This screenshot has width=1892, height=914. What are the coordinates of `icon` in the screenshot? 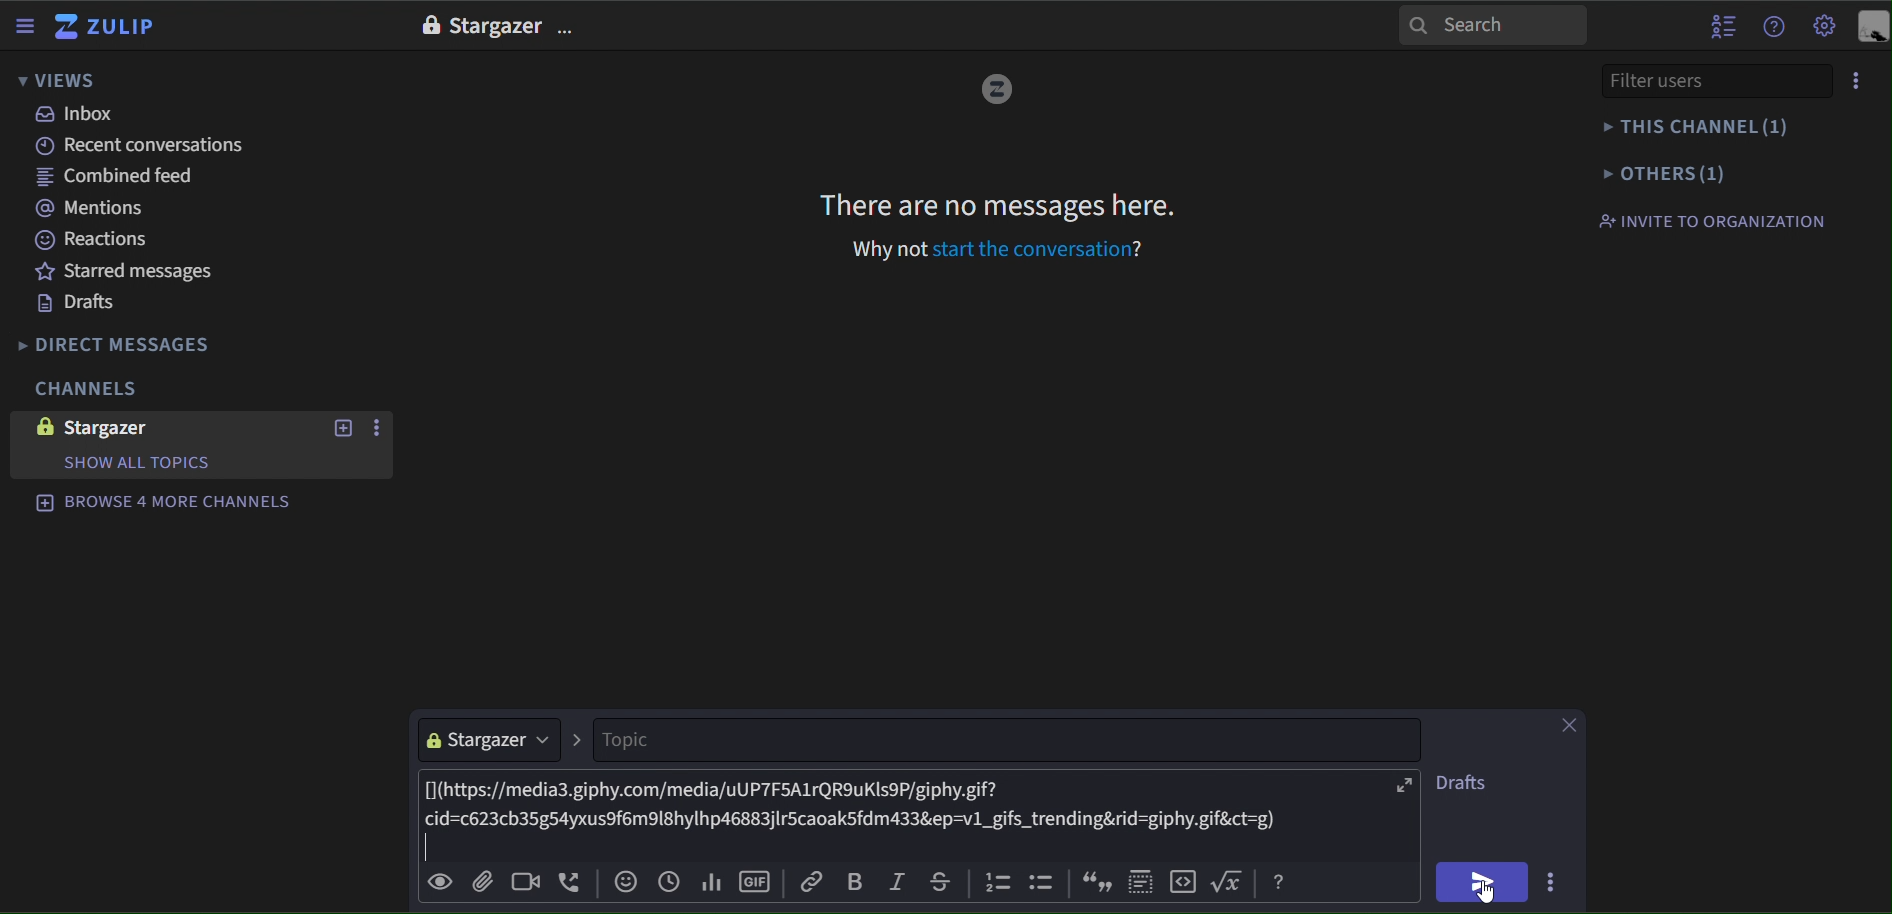 It's located at (1186, 881).